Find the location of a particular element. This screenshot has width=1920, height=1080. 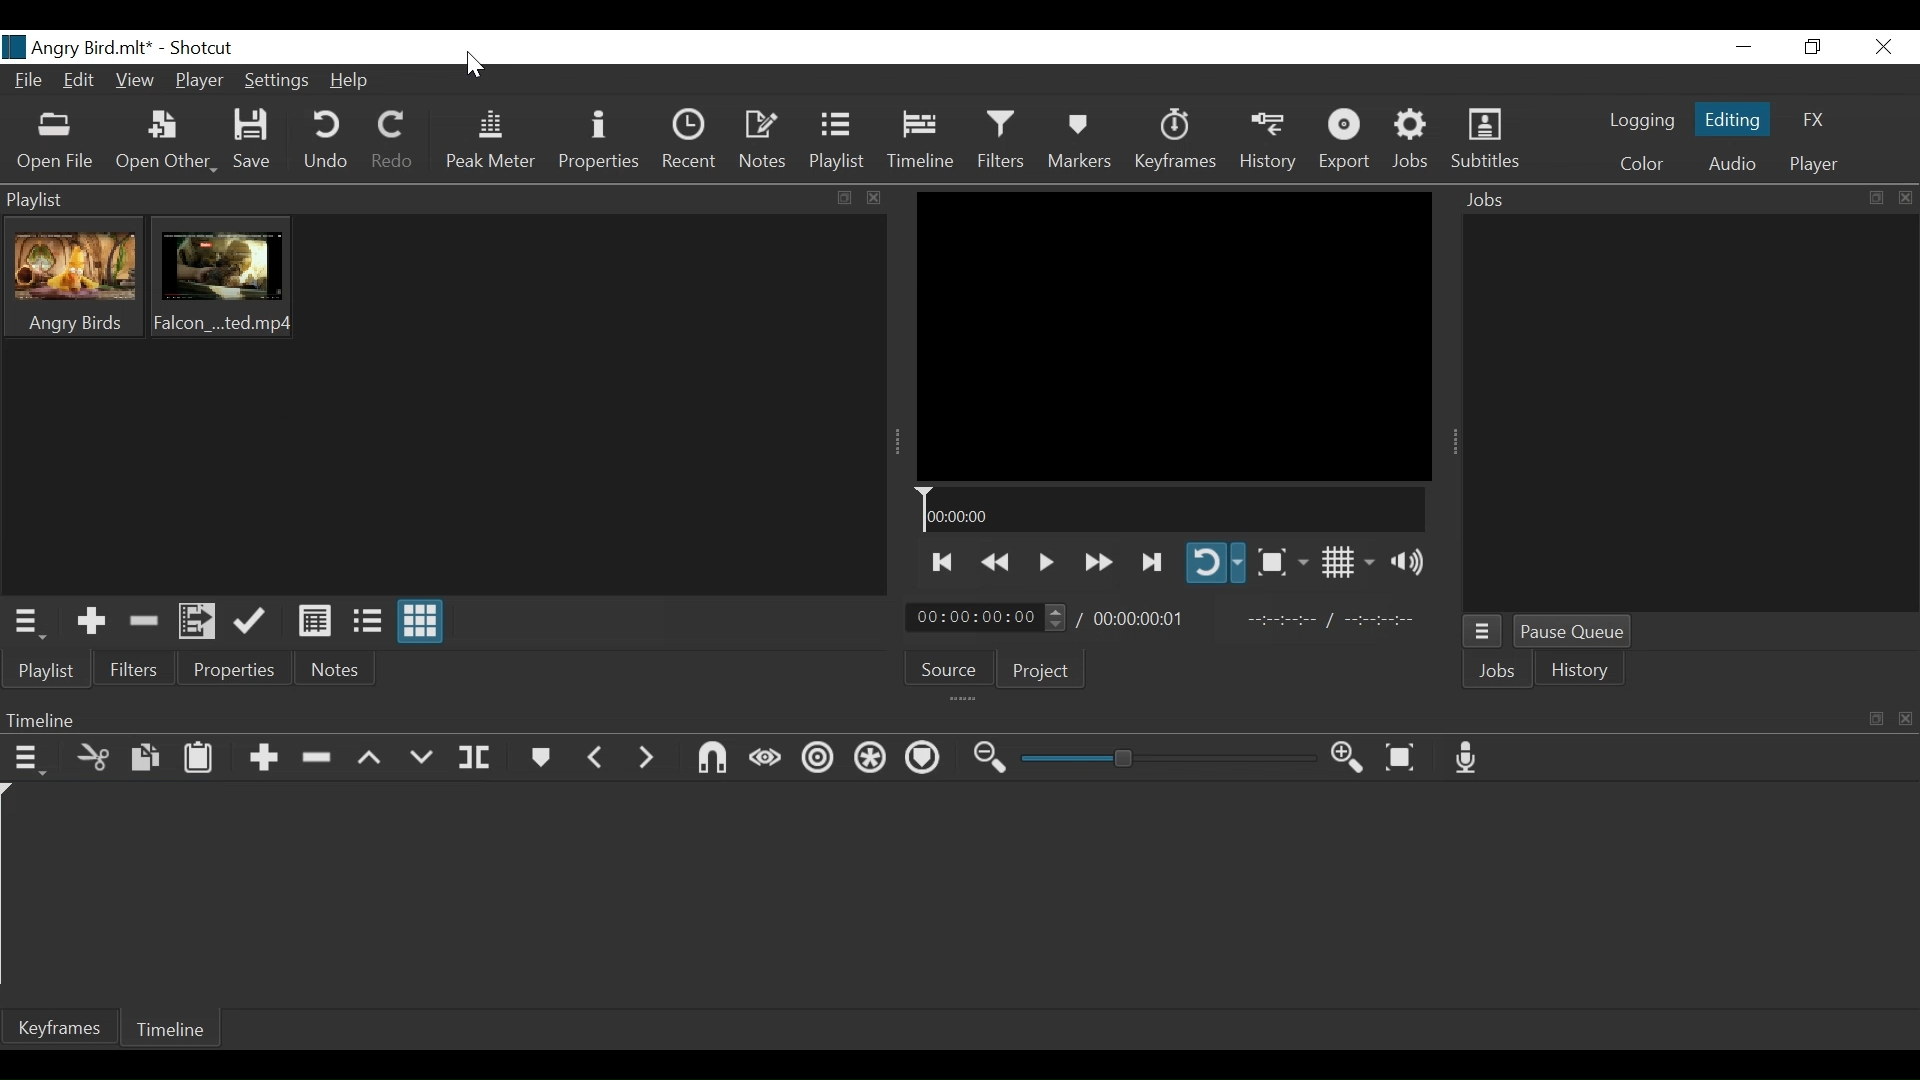

Export is located at coordinates (1345, 141).